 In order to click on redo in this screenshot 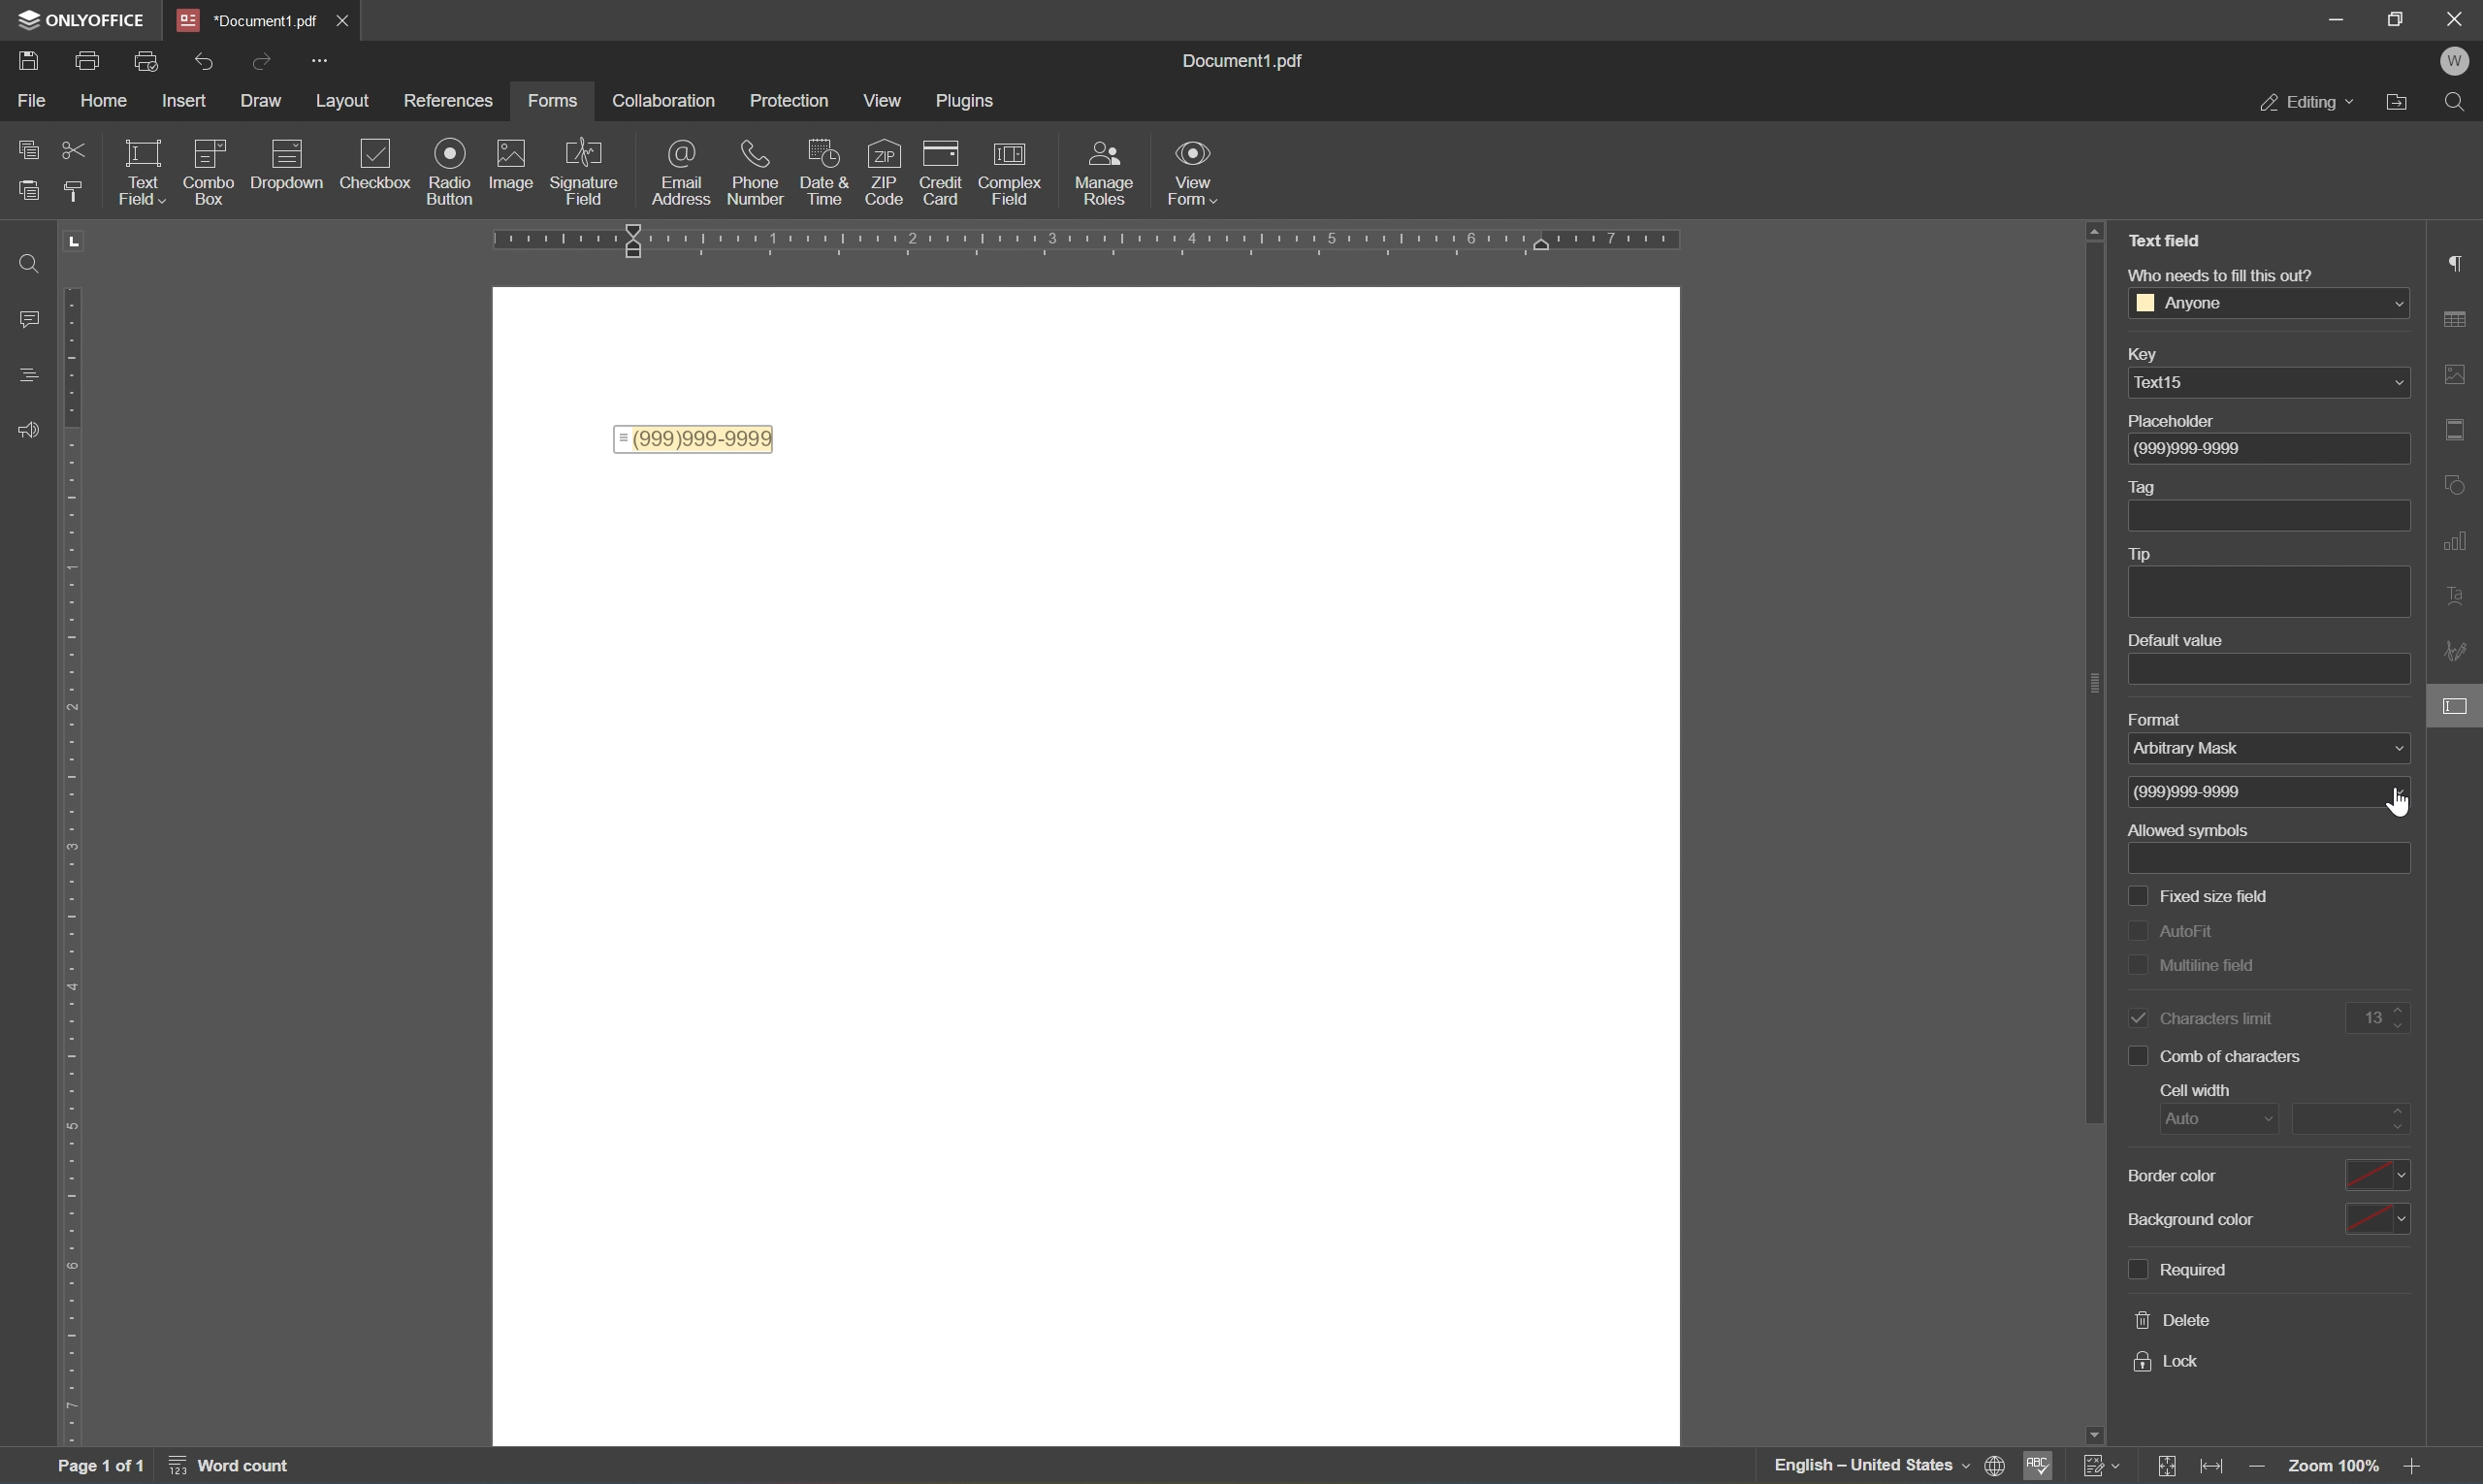, I will do `click(264, 61)`.